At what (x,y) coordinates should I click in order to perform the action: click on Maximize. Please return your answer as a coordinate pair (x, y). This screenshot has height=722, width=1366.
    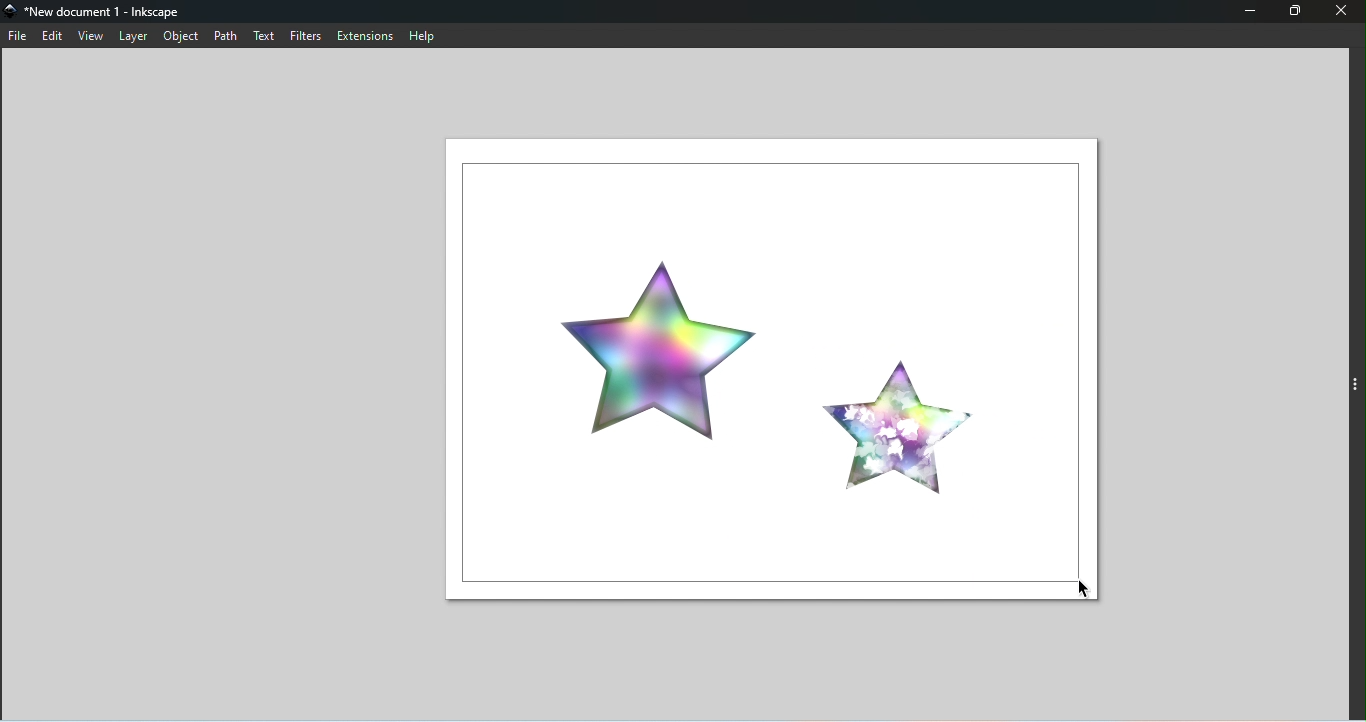
    Looking at the image, I should click on (1297, 12).